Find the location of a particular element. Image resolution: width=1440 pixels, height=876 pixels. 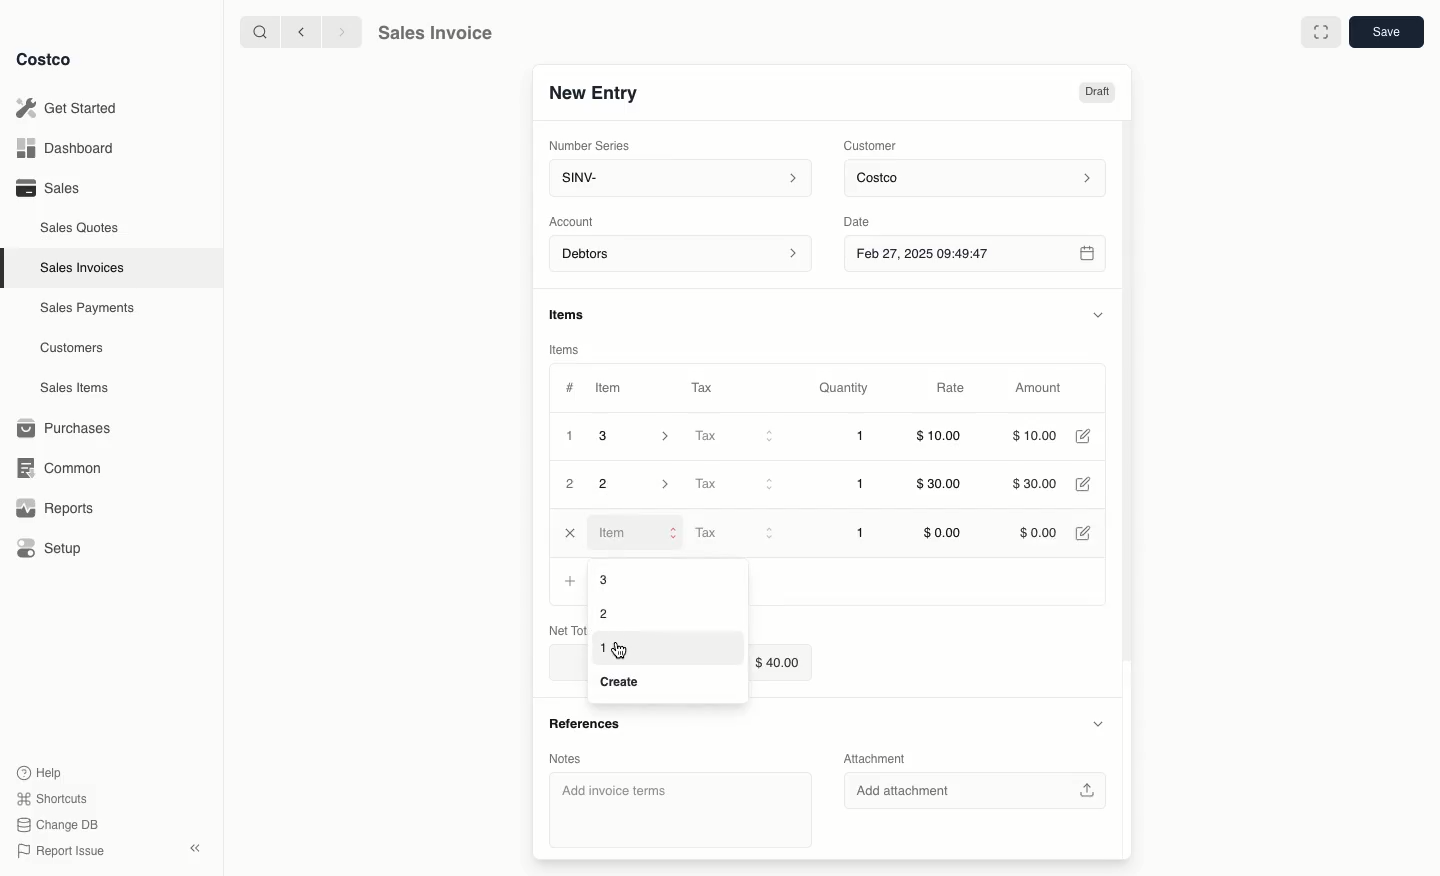

Draft is located at coordinates (1098, 93).